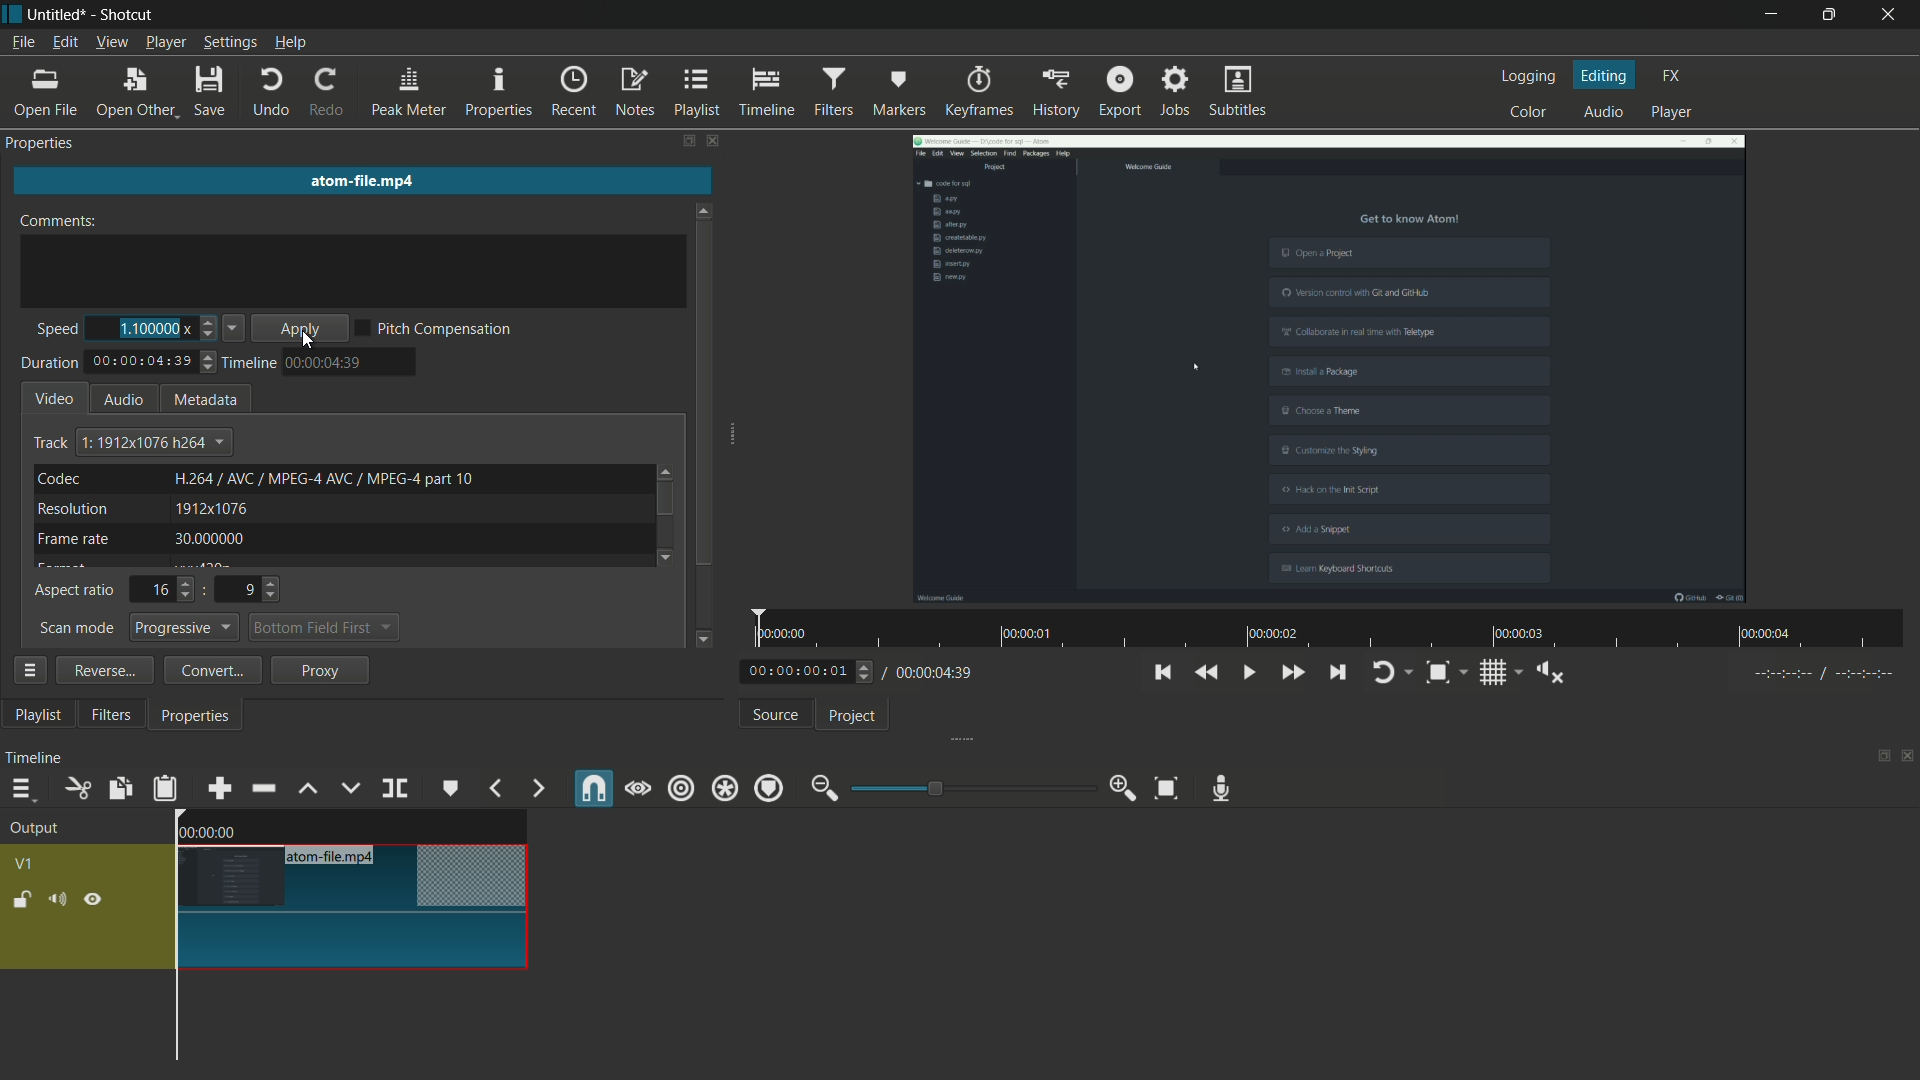 The image size is (1920, 1080). I want to click on create or edit marker, so click(451, 788).